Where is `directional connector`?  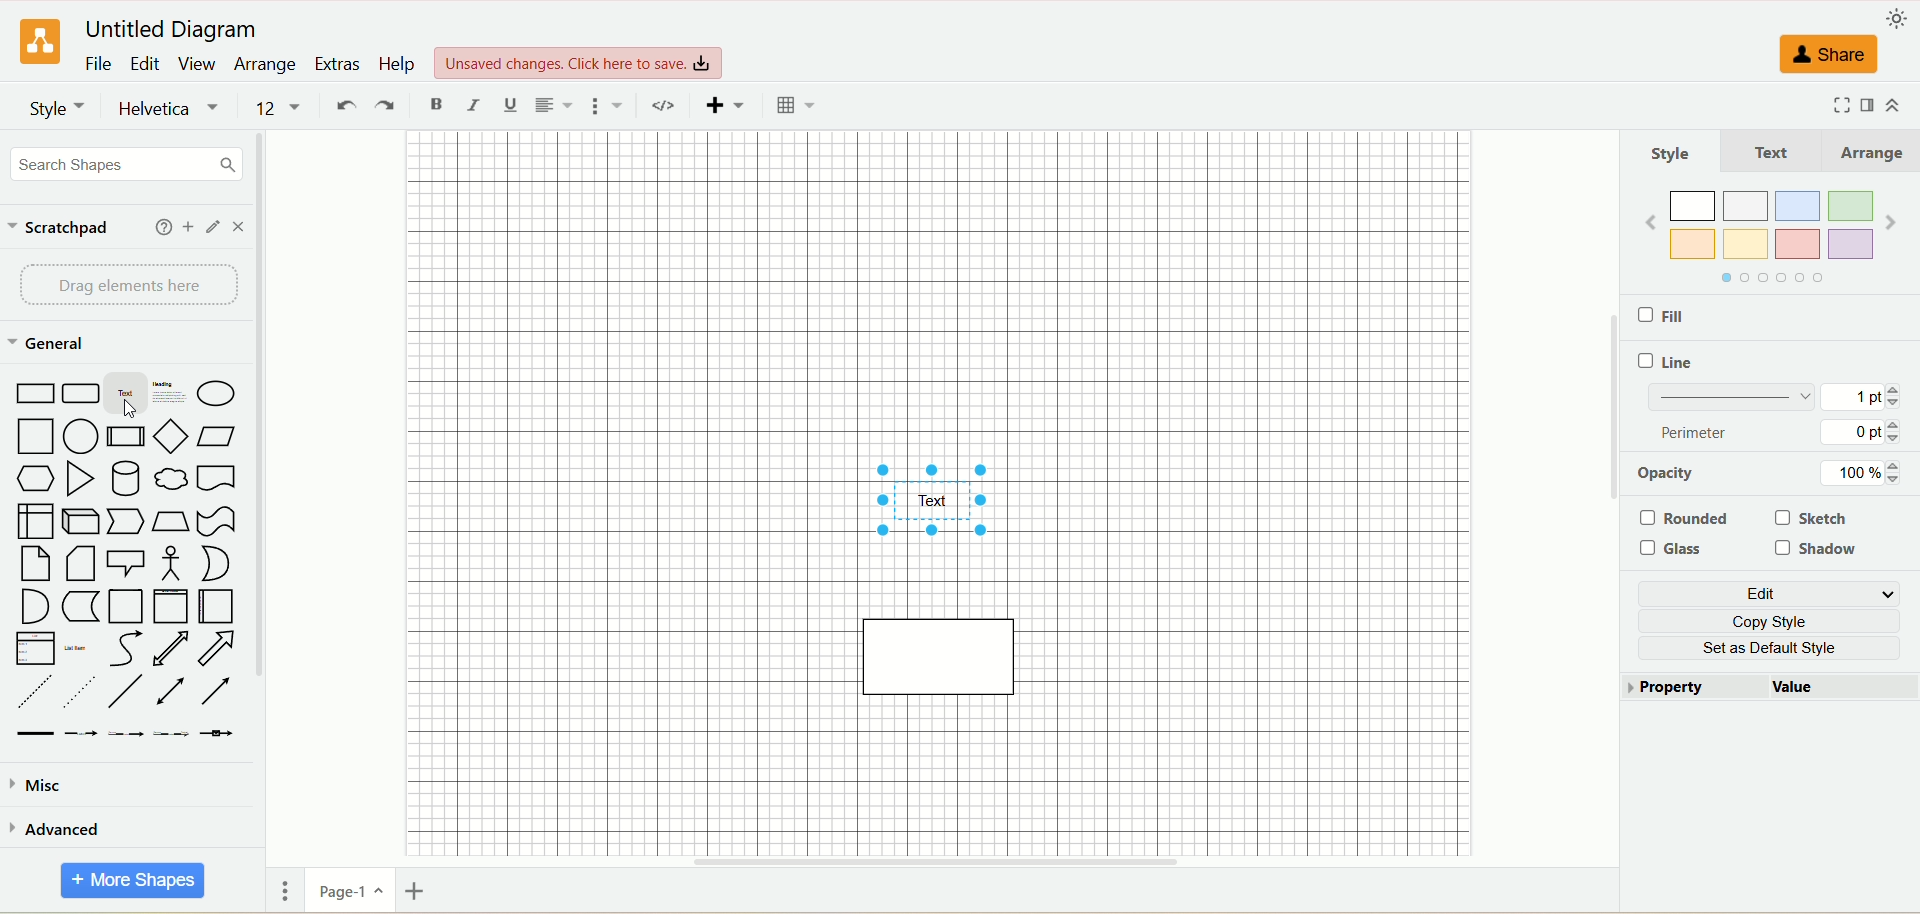
directional connector is located at coordinates (218, 693).